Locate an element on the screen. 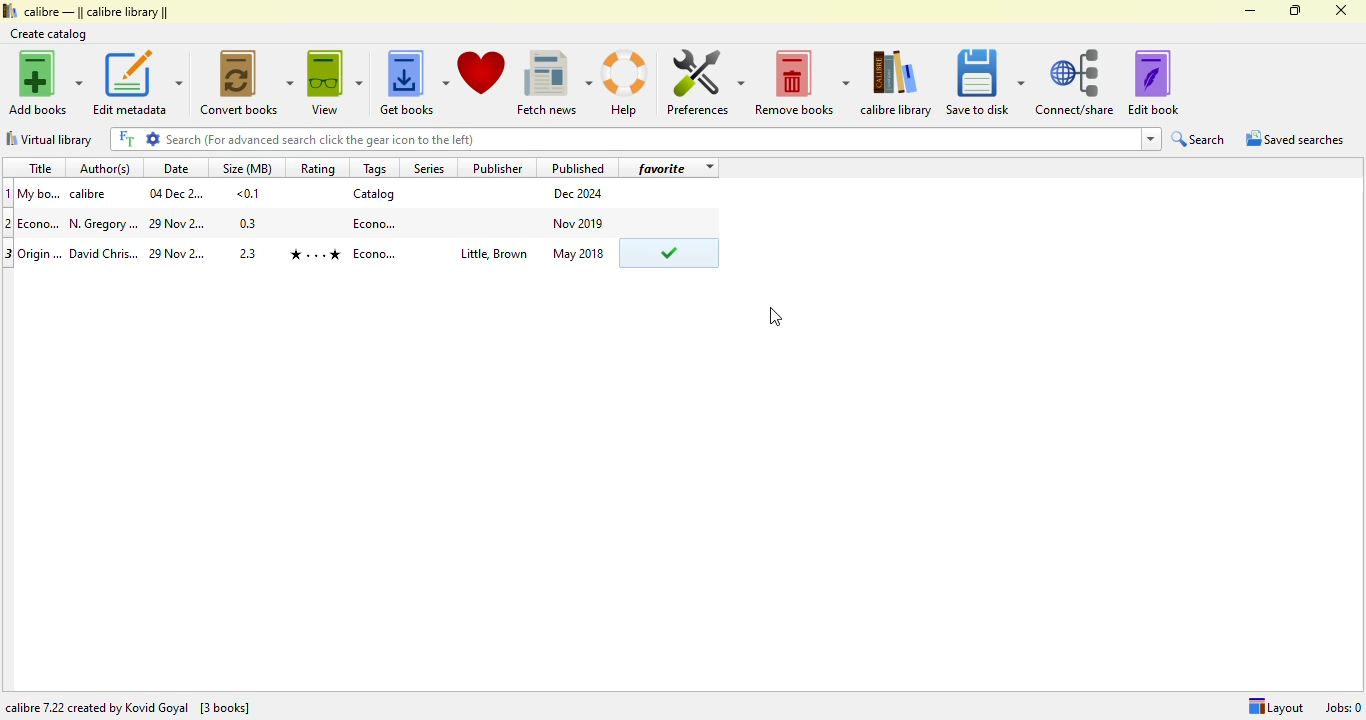 Image resolution: width=1366 pixels, height=720 pixels. 3 is located at coordinates (9, 254).